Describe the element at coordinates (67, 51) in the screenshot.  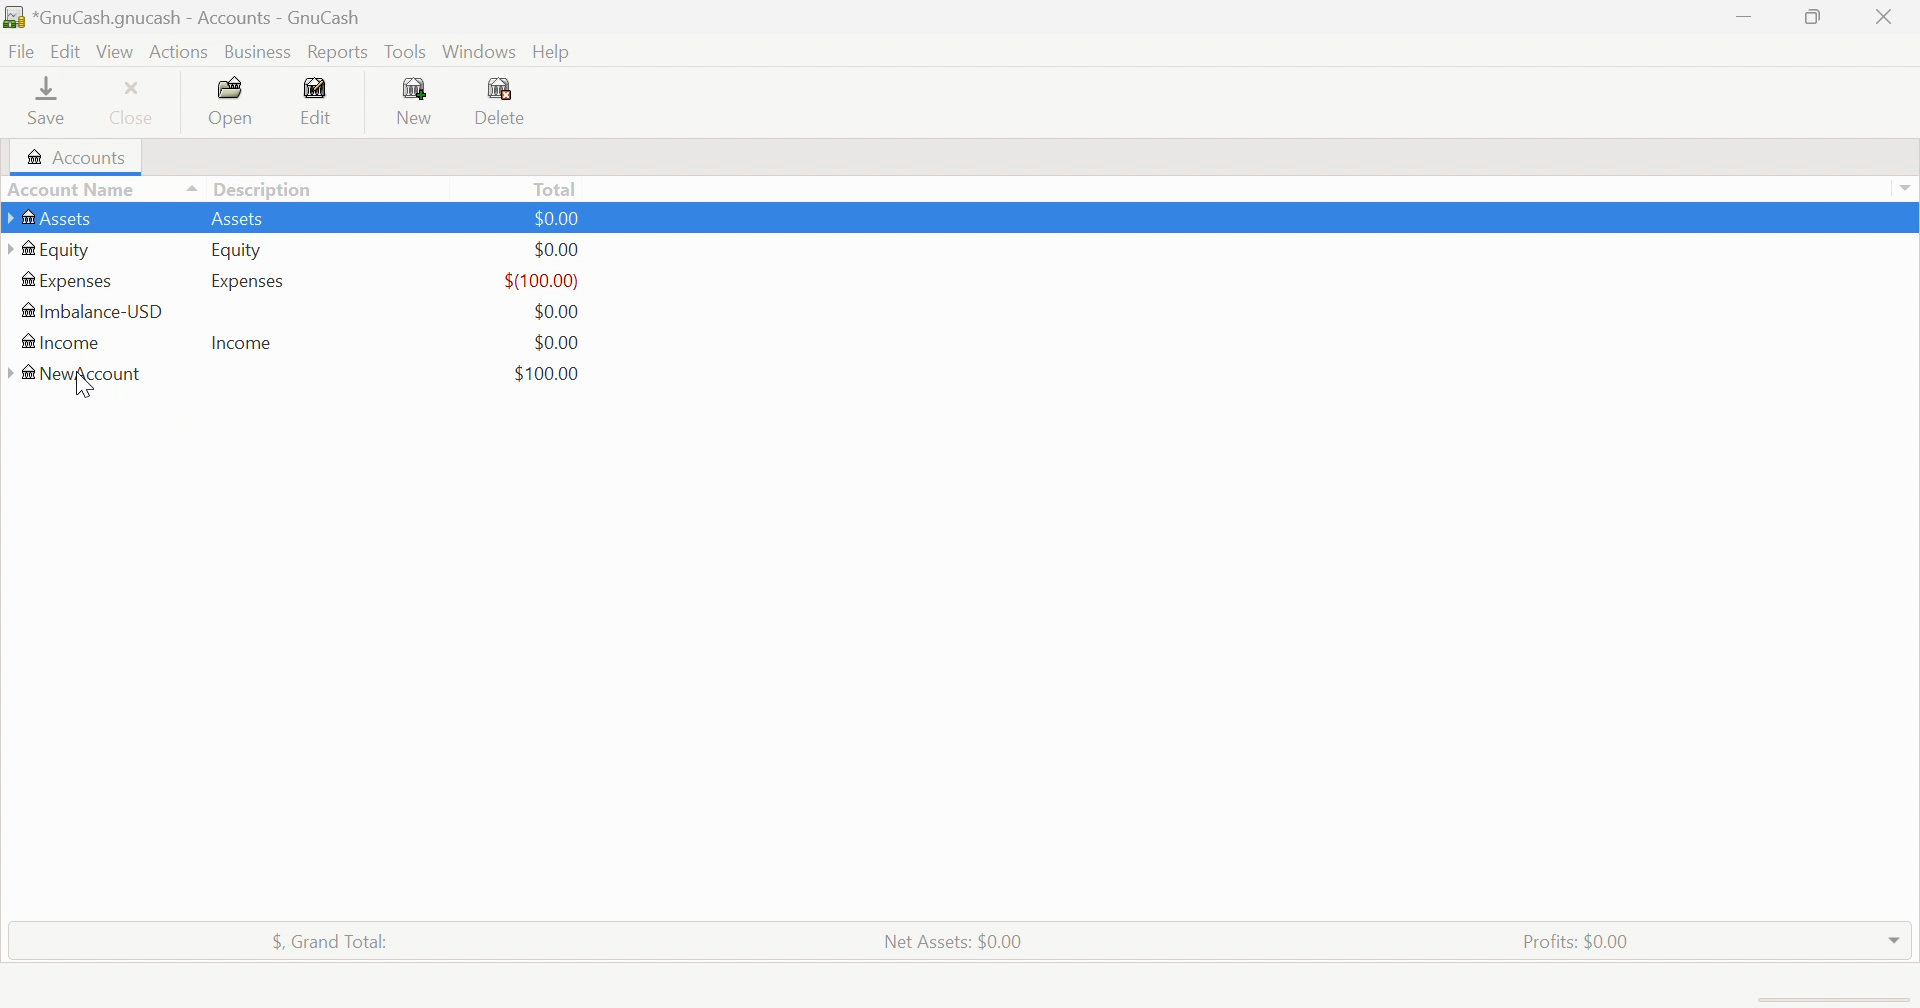
I see `Edit` at that location.